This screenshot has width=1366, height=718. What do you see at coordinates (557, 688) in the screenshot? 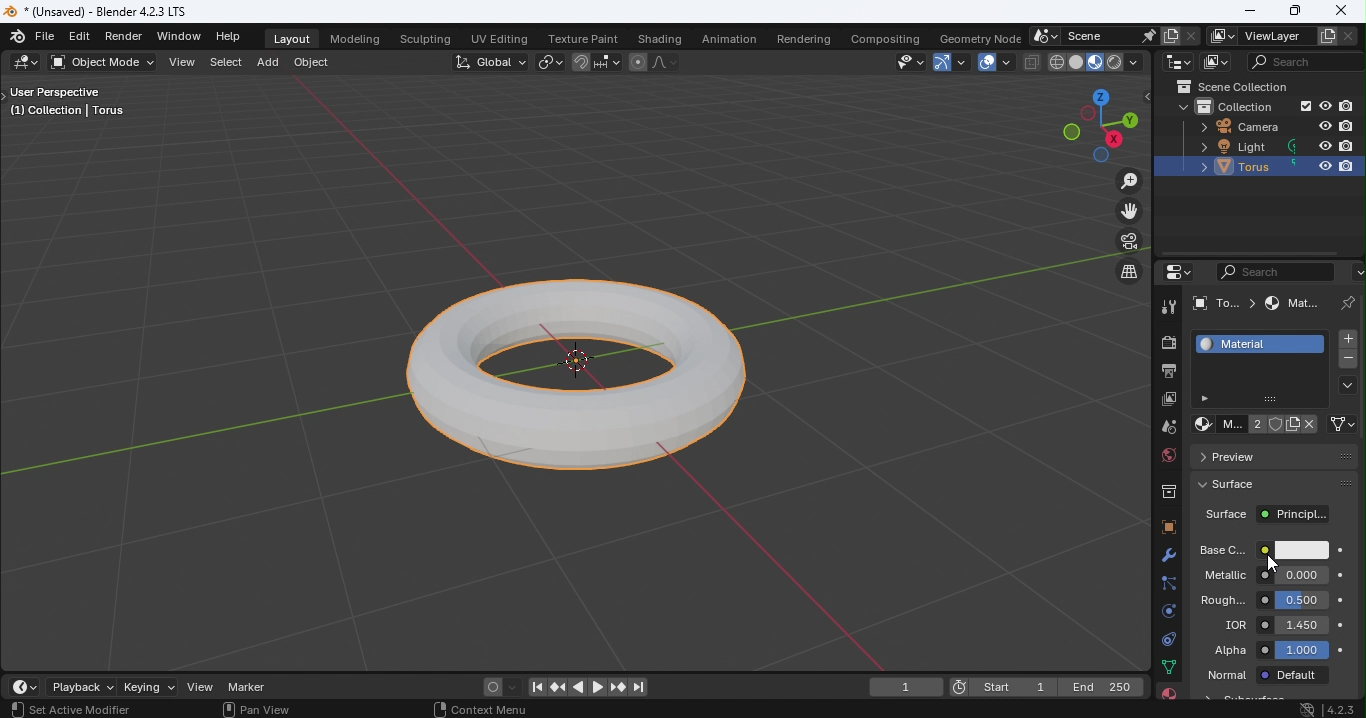
I see `Jump to previous/next keyframe` at bounding box center [557, 688].